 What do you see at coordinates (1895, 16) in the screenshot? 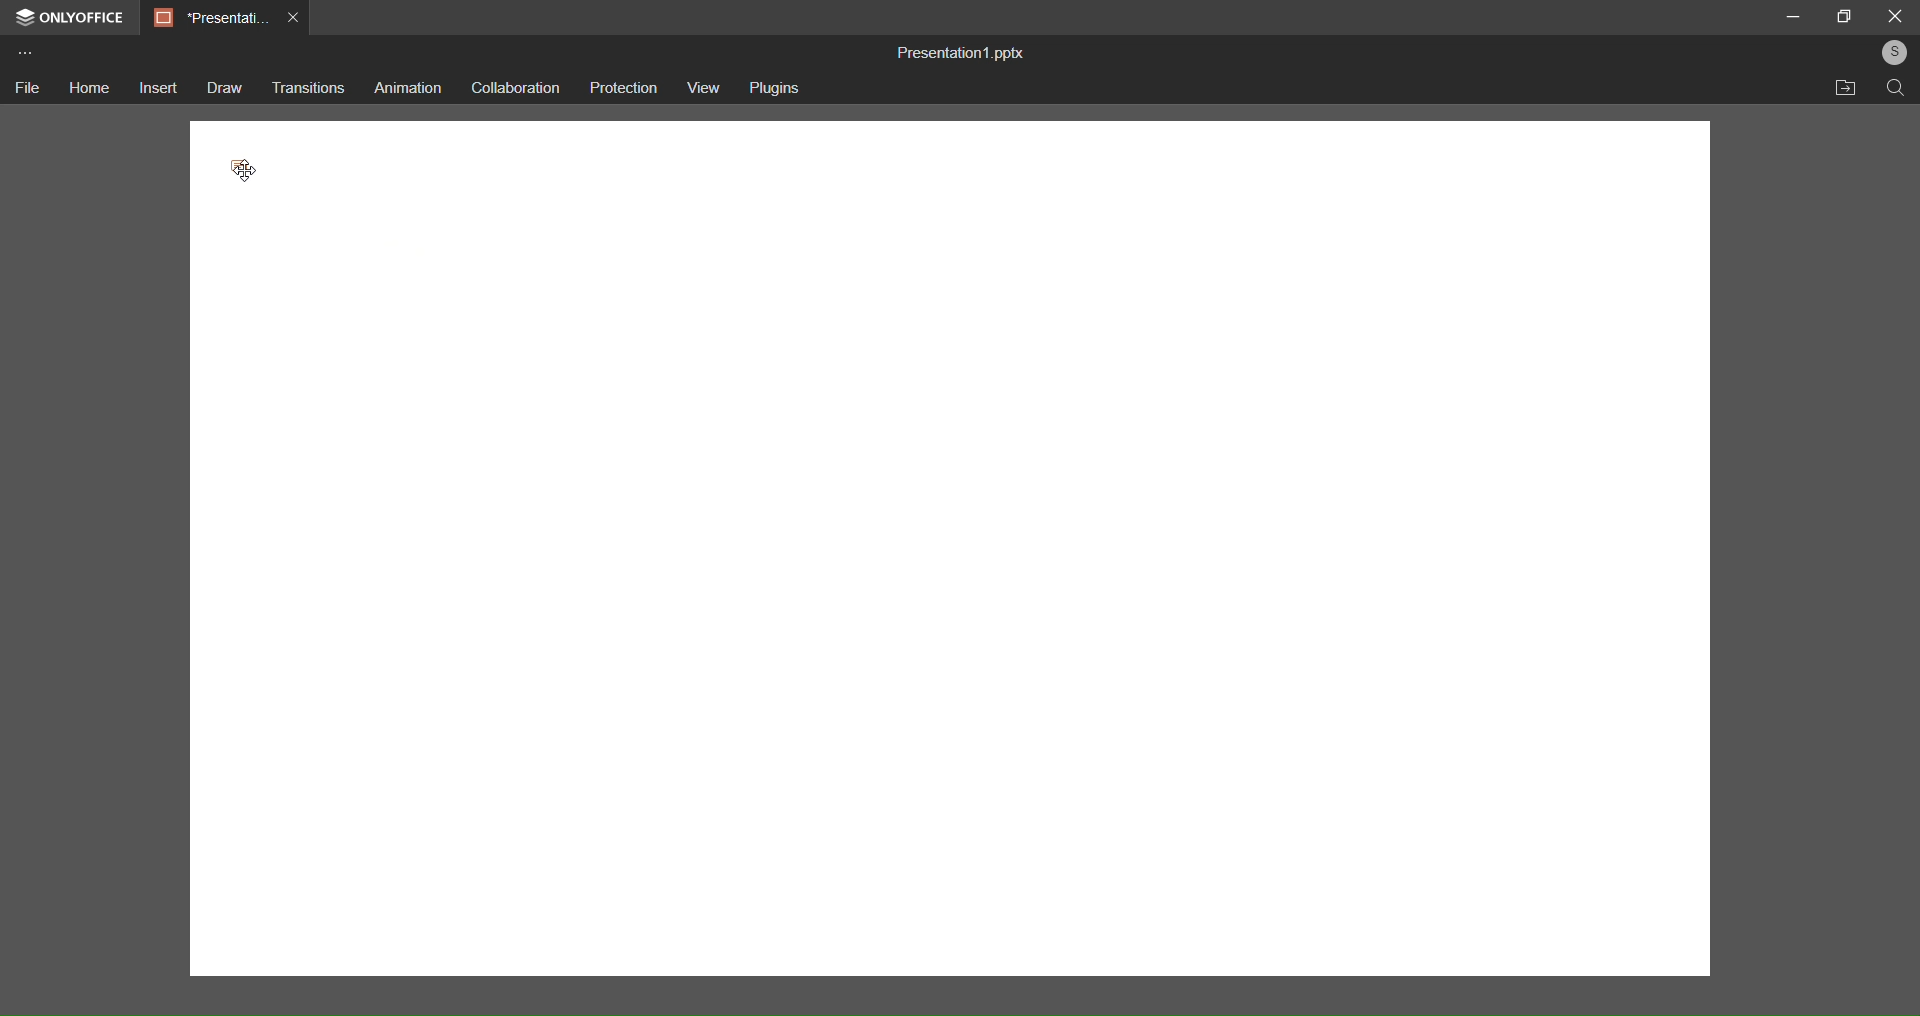
I see `close` at bounding box center [1895, 16].